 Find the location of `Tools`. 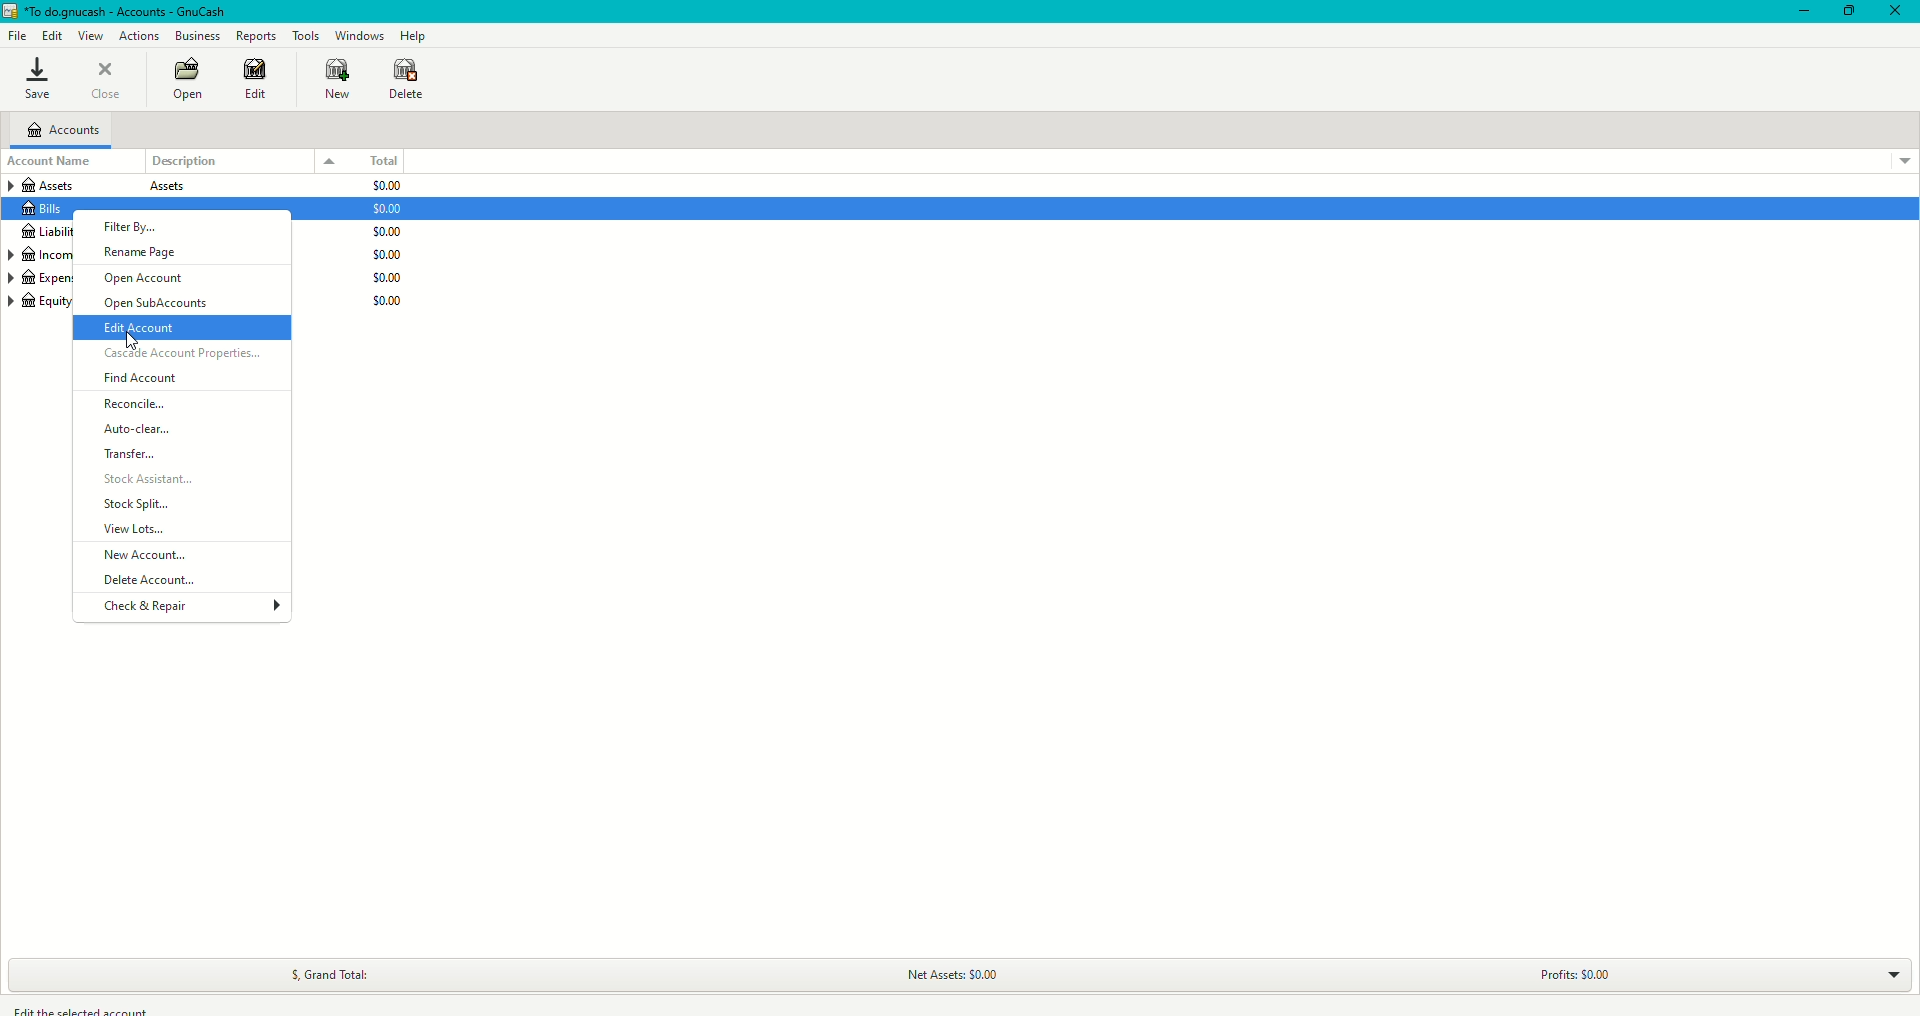

Tools is located at coordinates (308, 35).